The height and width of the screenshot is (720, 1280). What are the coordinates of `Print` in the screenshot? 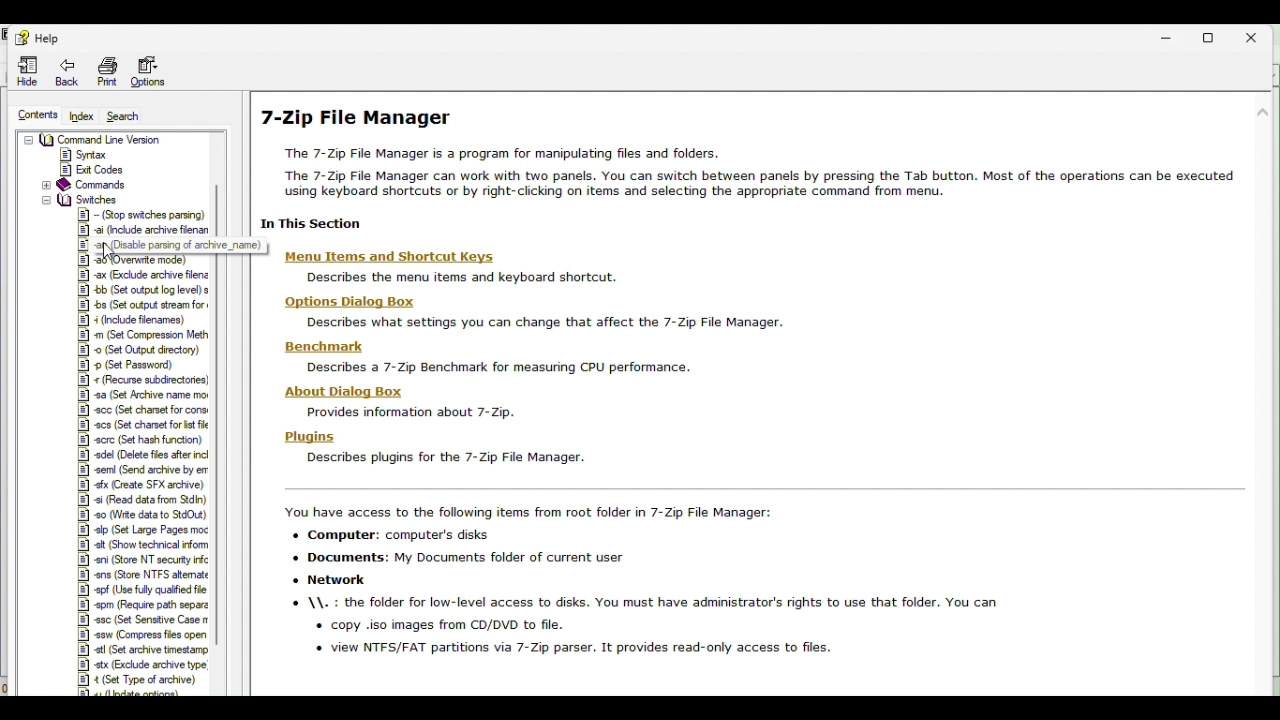 It's located at (108, 73).